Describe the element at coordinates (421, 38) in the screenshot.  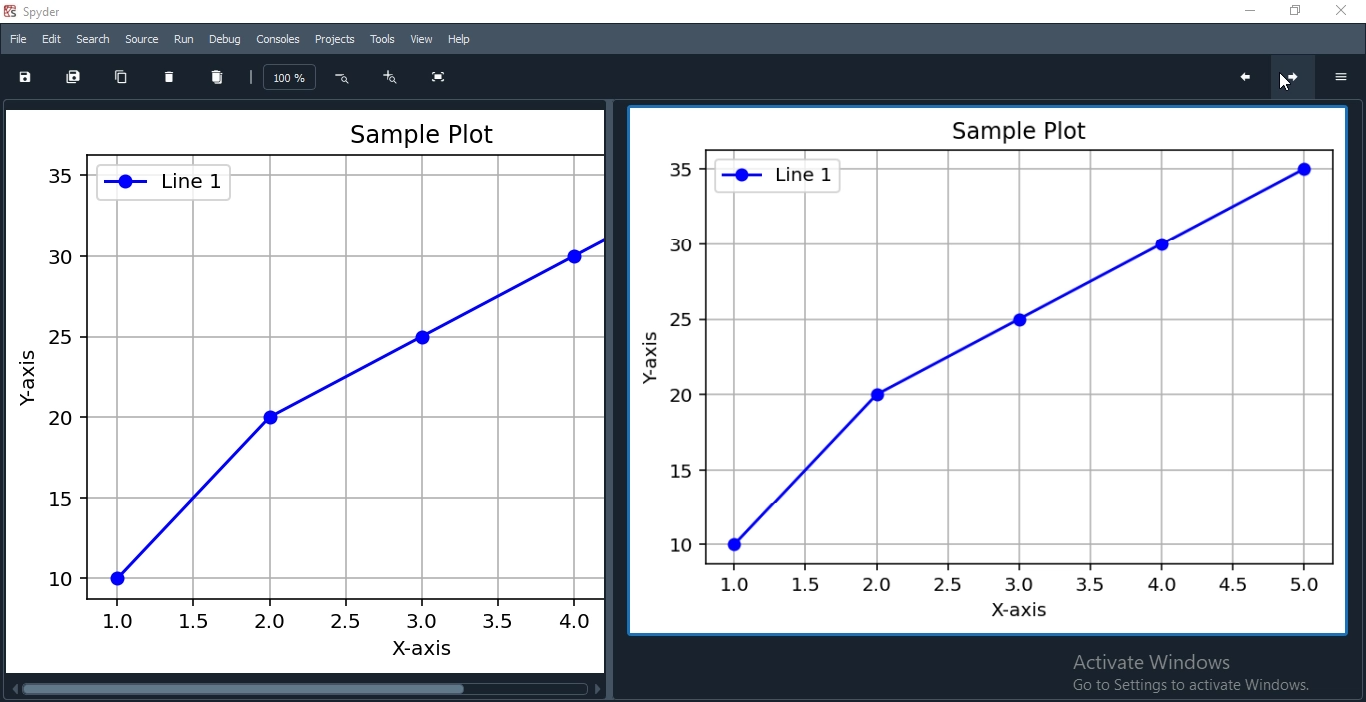
I see `View` at that location.